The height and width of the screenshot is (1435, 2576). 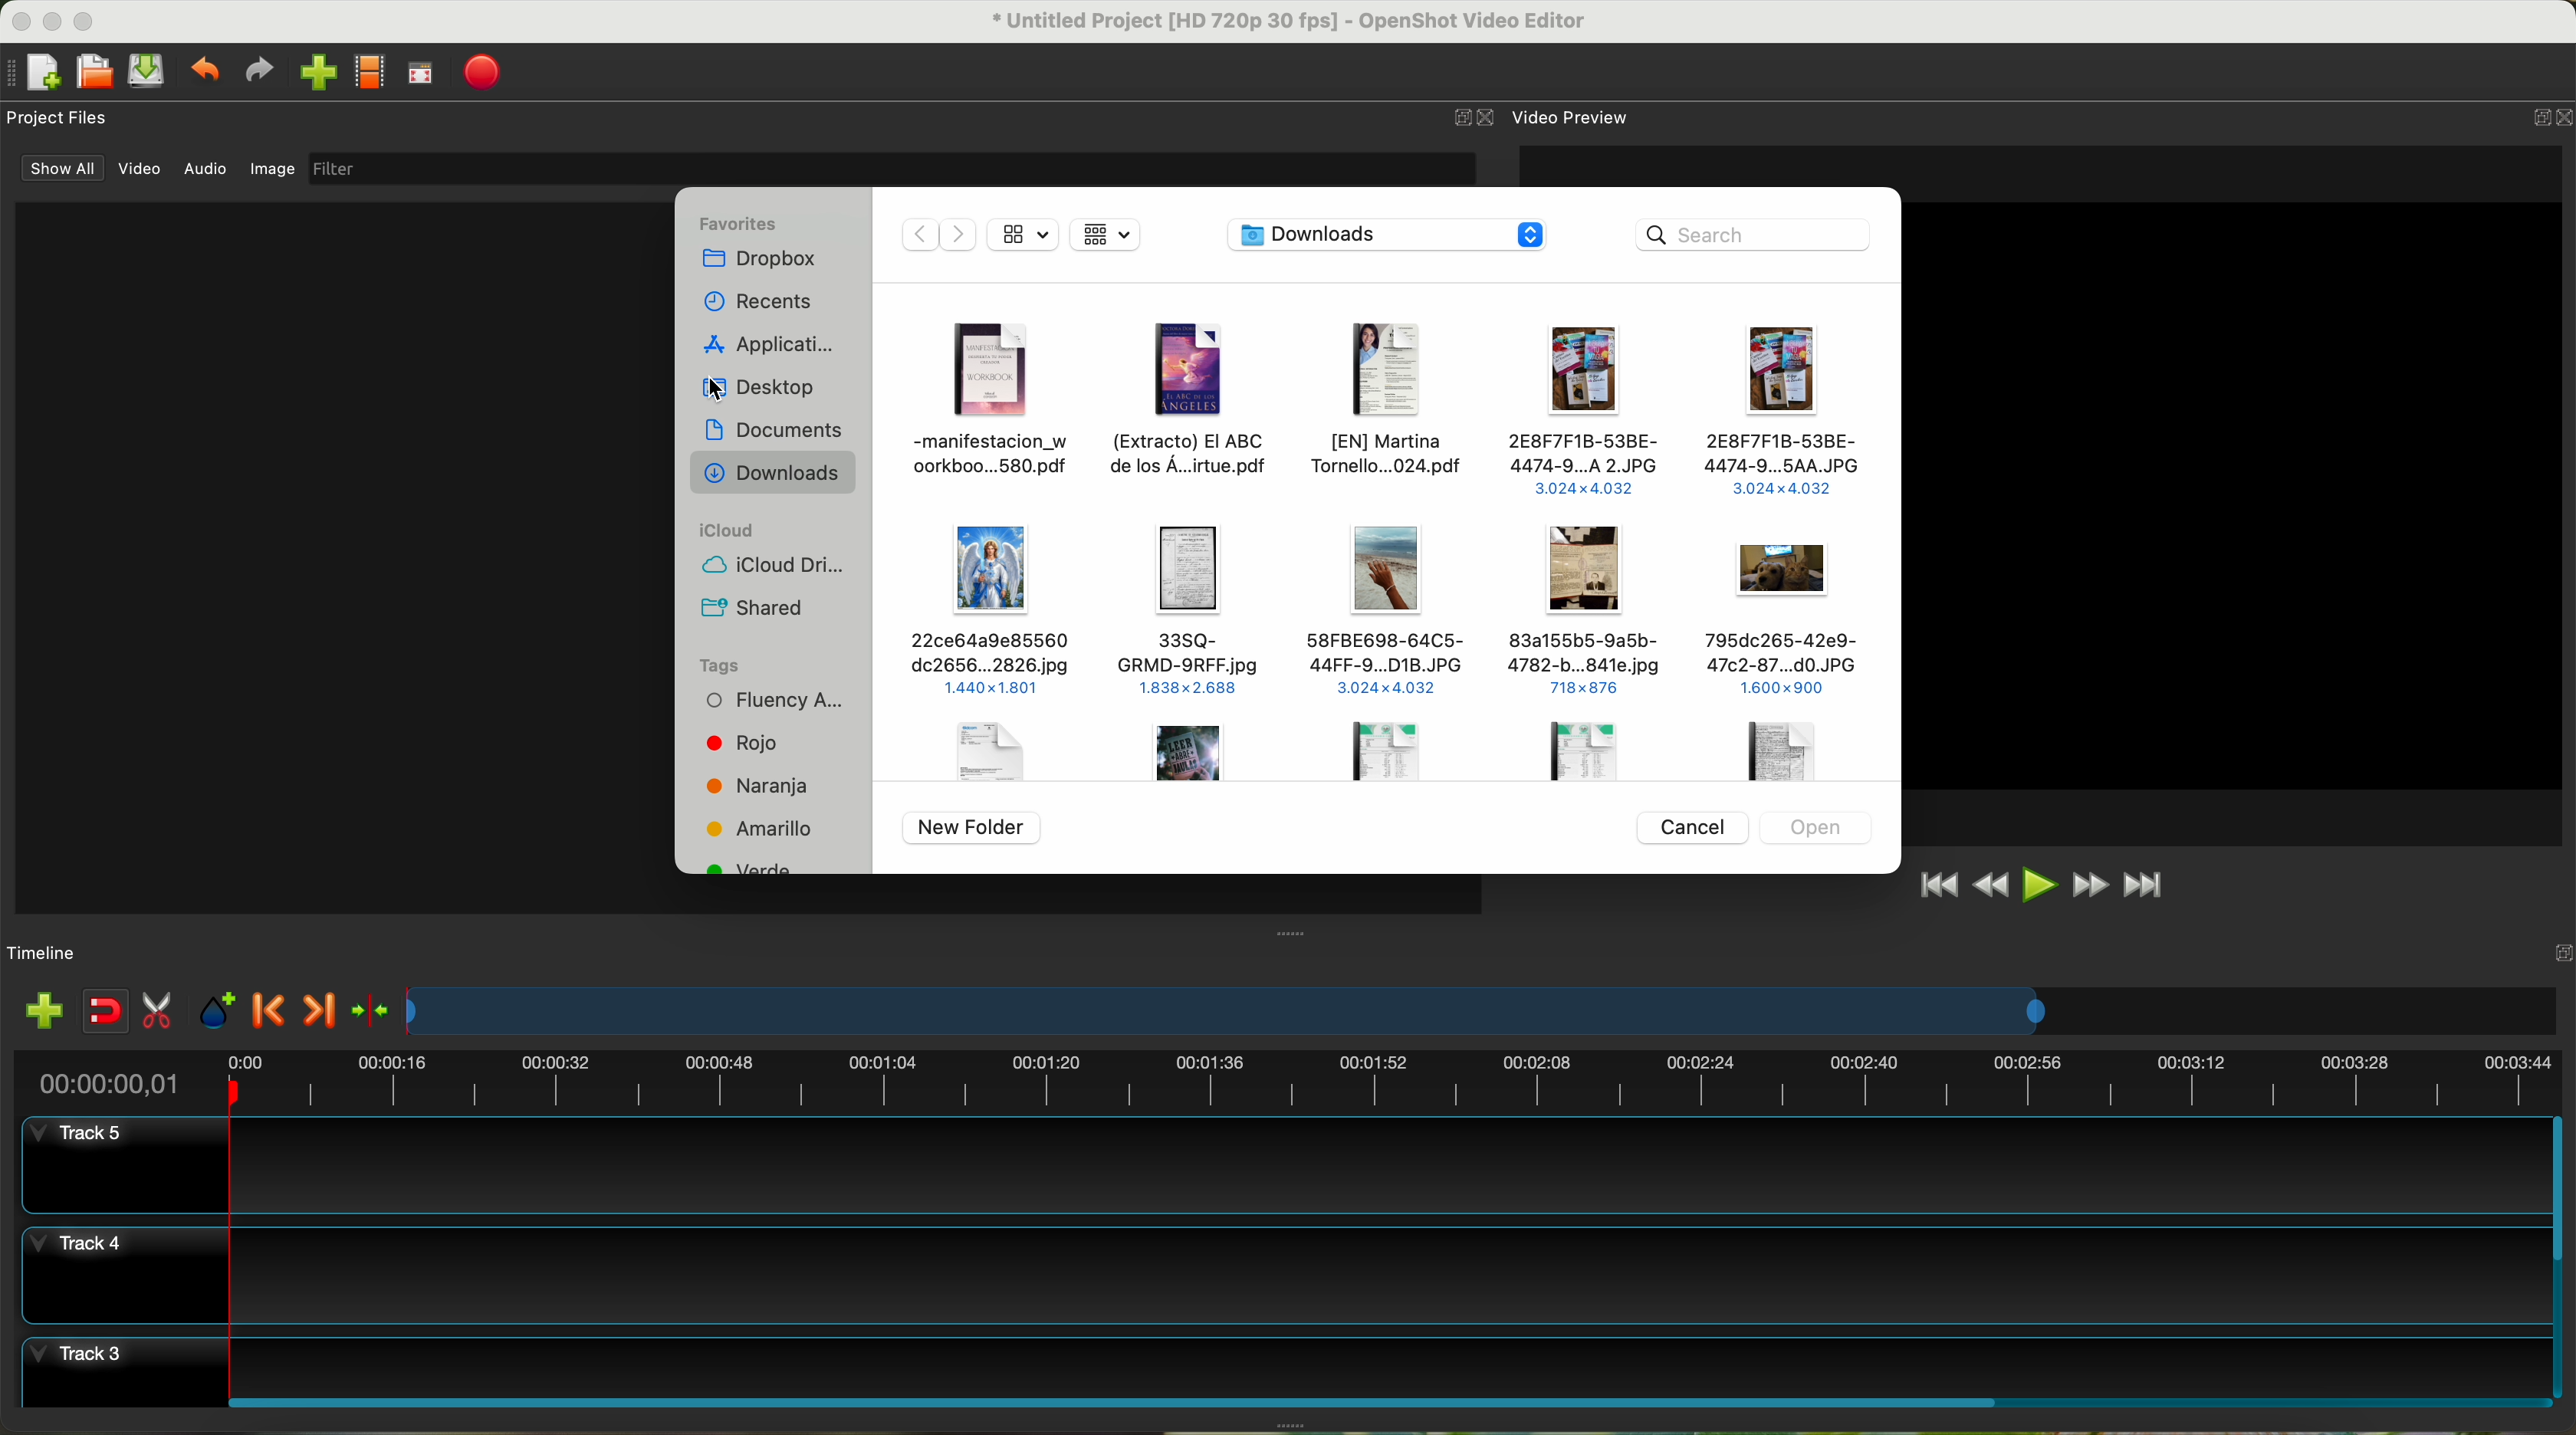 I want to click on next marker, so click(x=324, y=1013).